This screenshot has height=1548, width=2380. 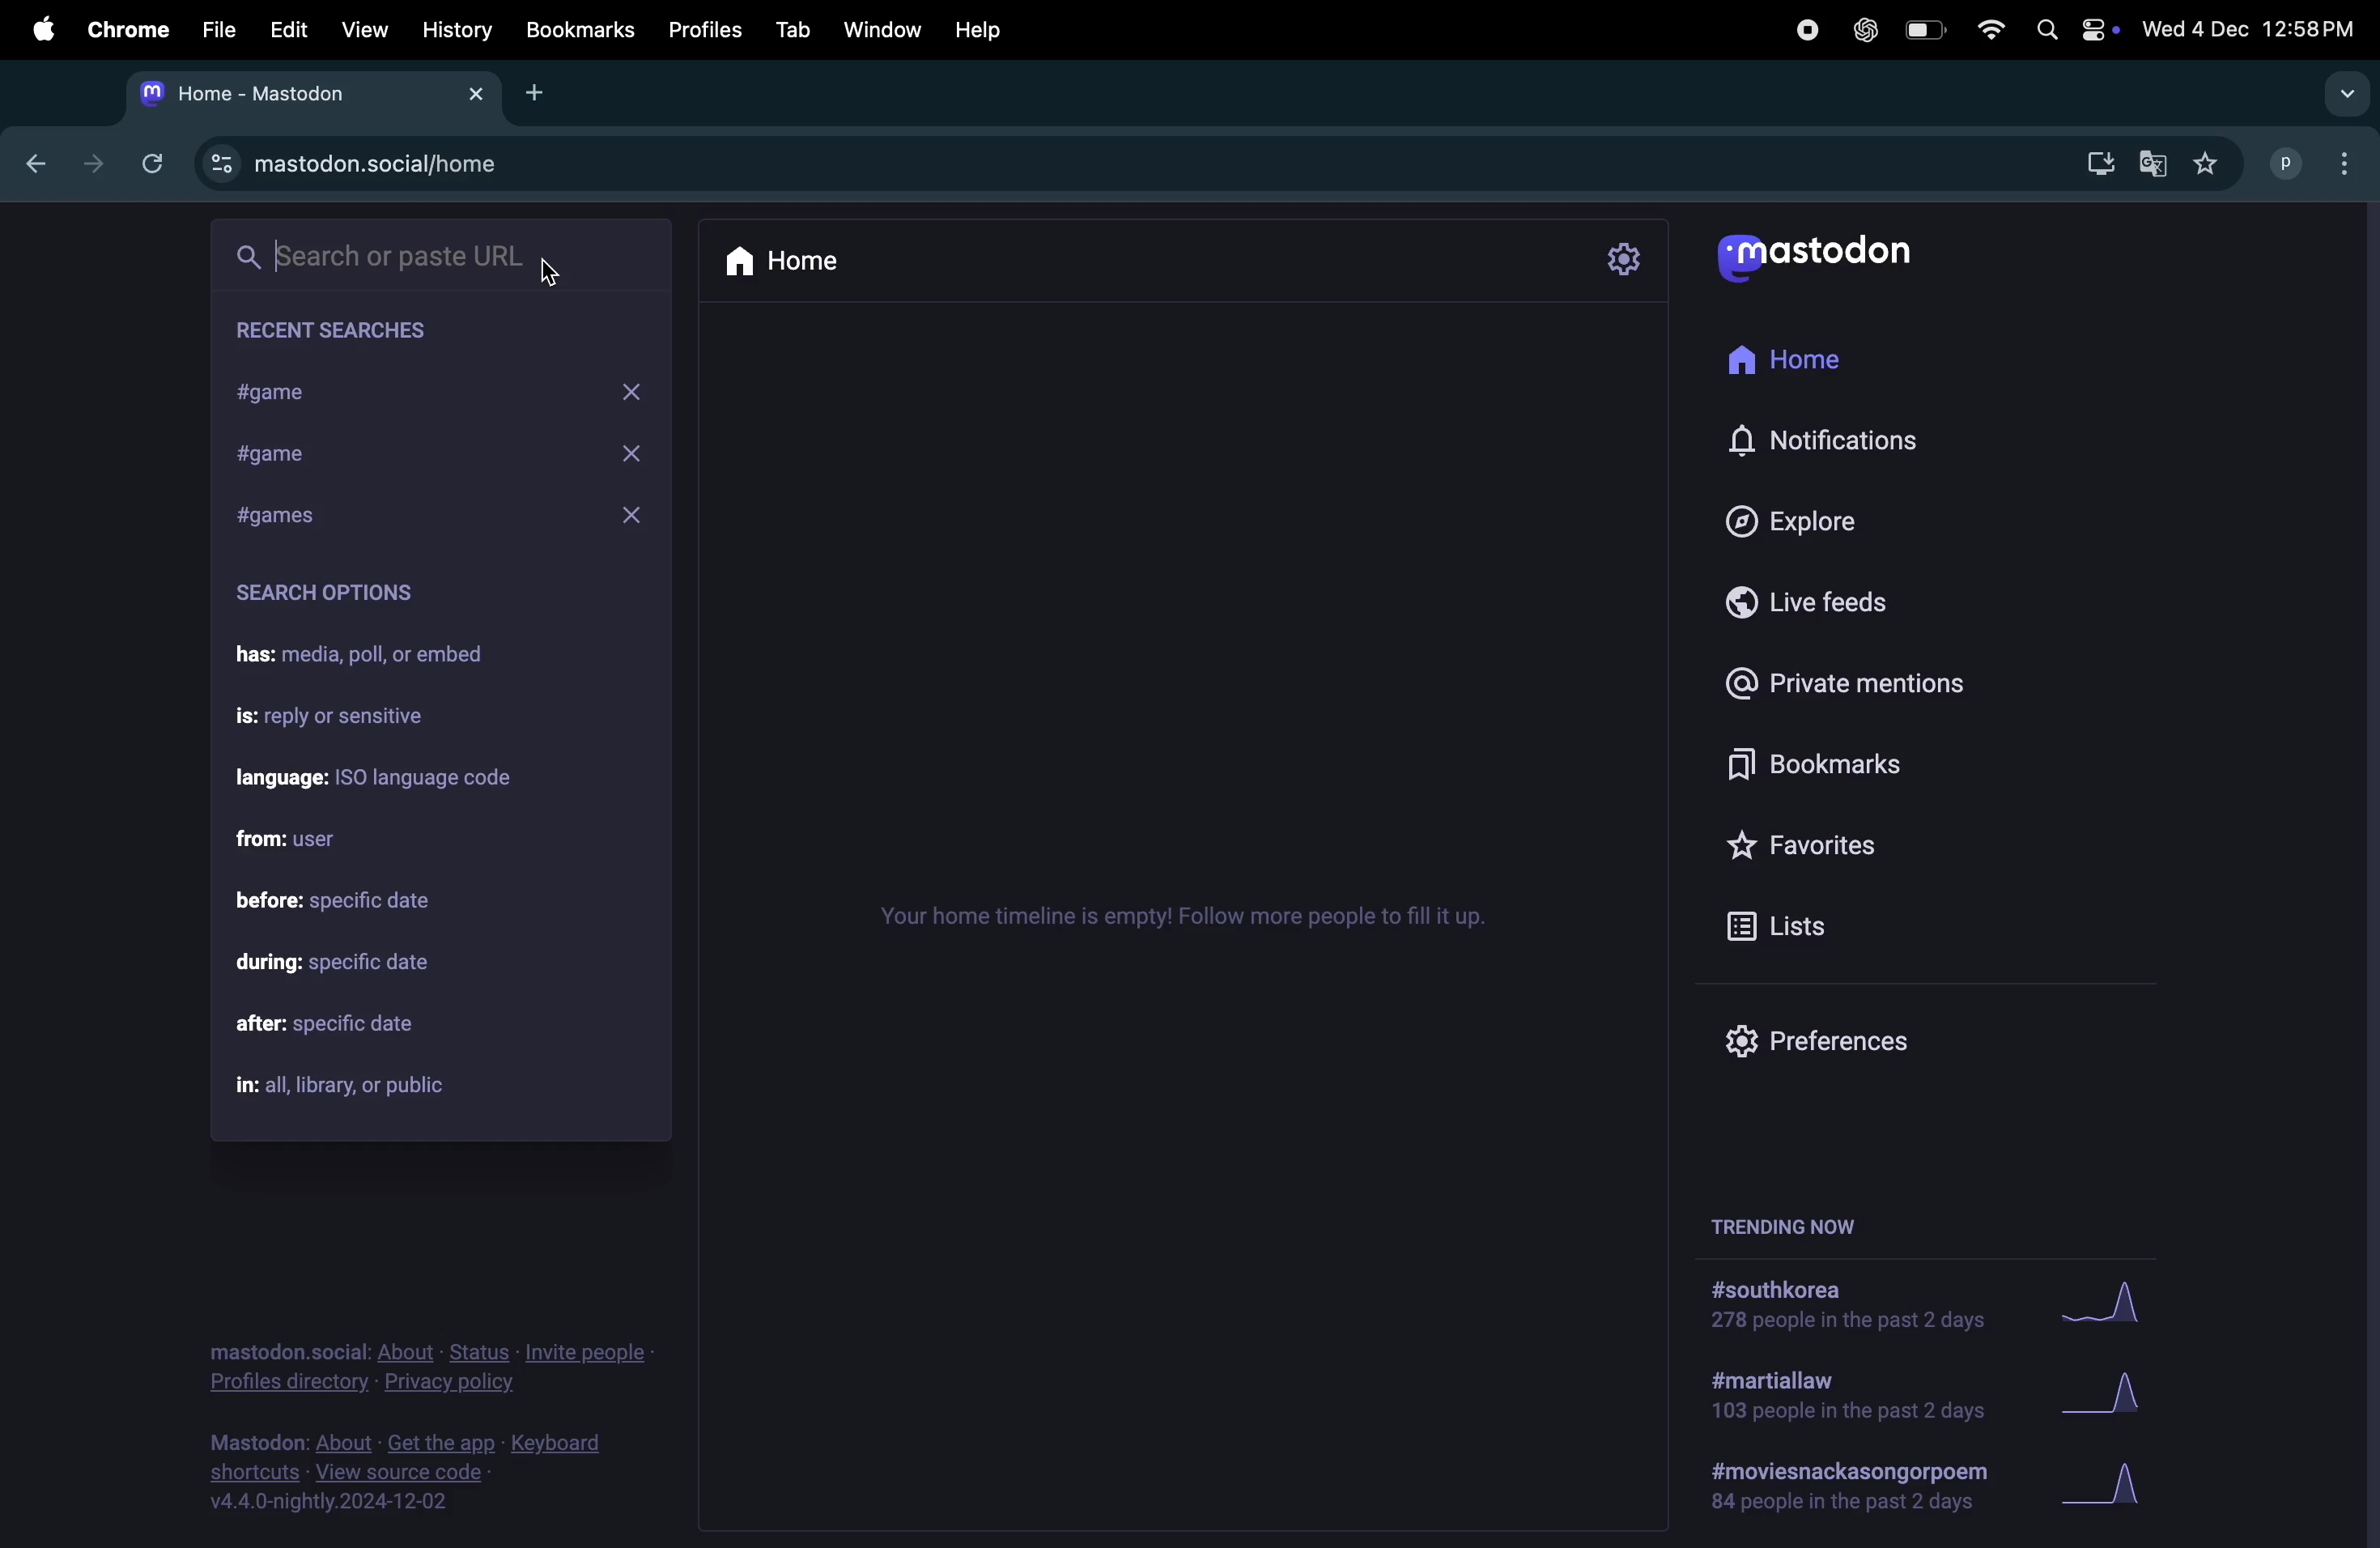 I want to click on mastodon, so click(x=1818, y=257).